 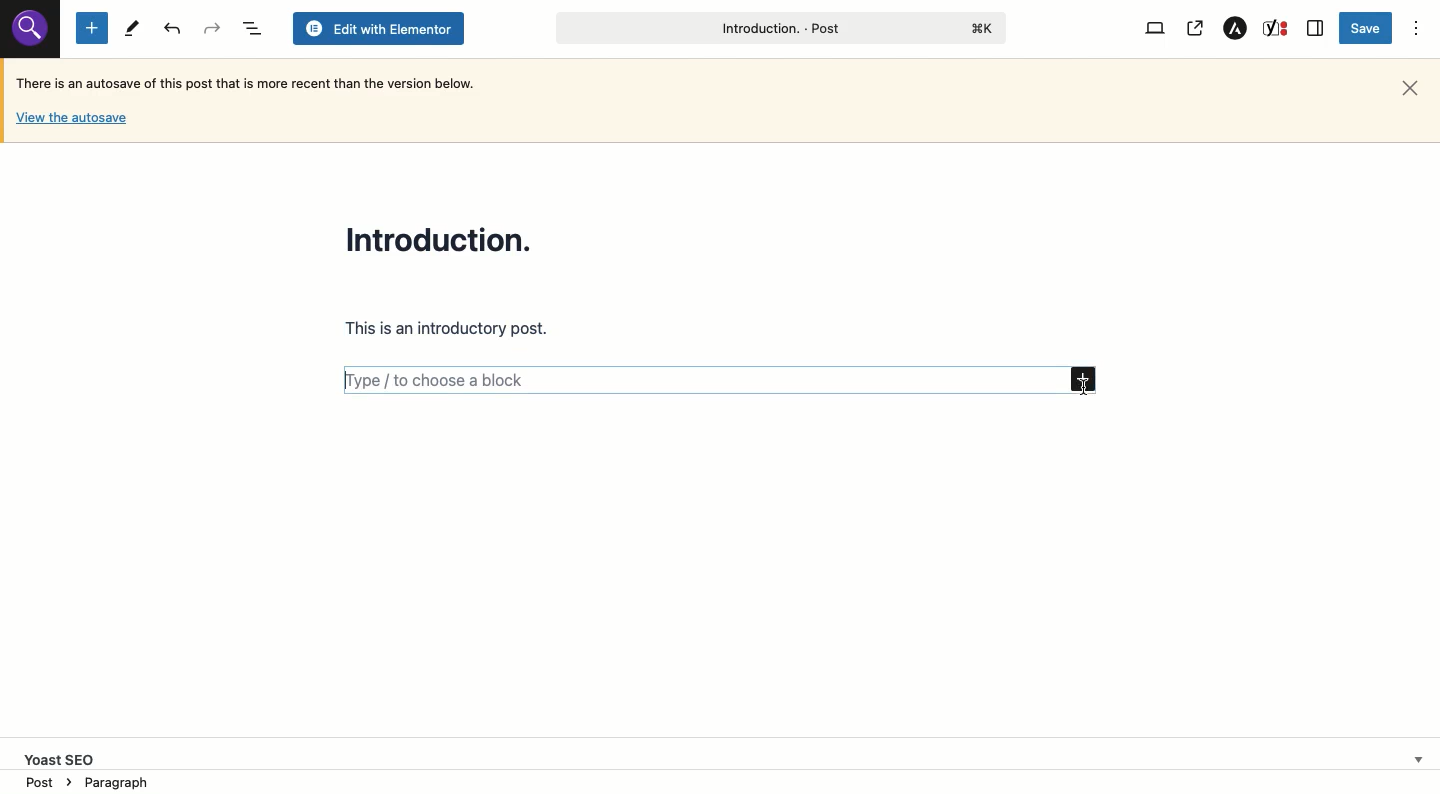 What do you see at coordinates (778, 28) in the screenshot?
I see `Post` at bounding box center [778, 28].